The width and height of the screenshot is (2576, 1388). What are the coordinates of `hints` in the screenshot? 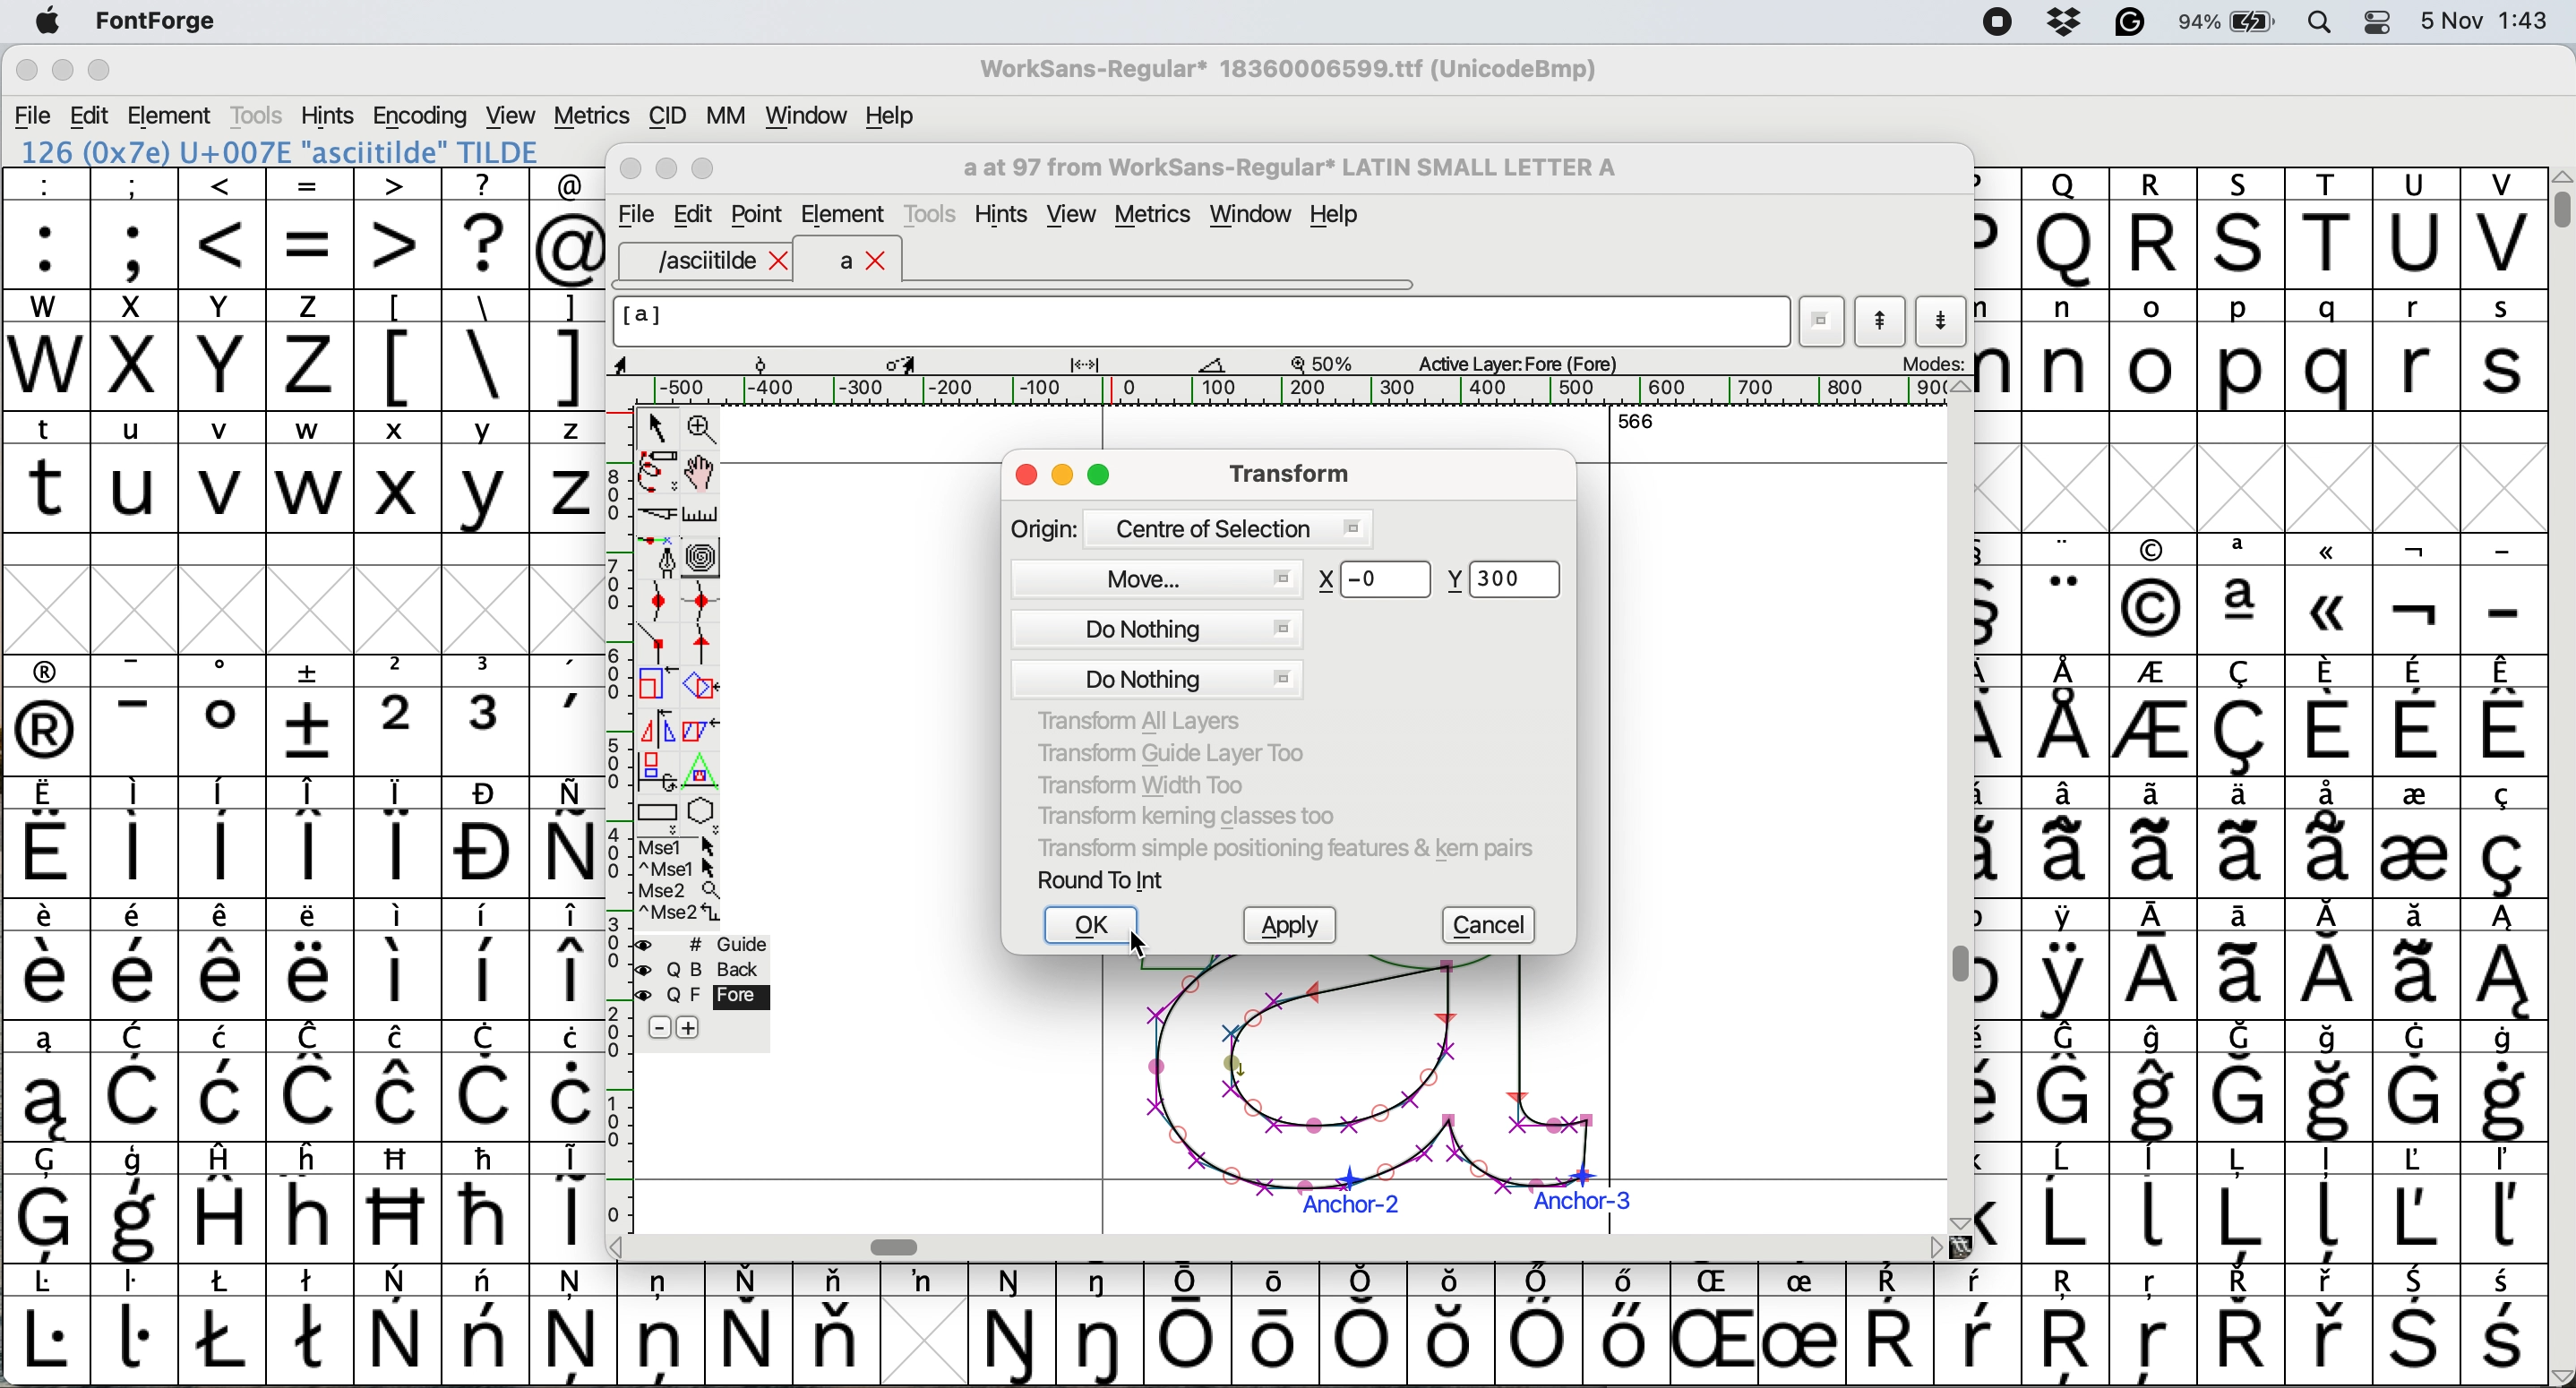 It's located at (329, 114).